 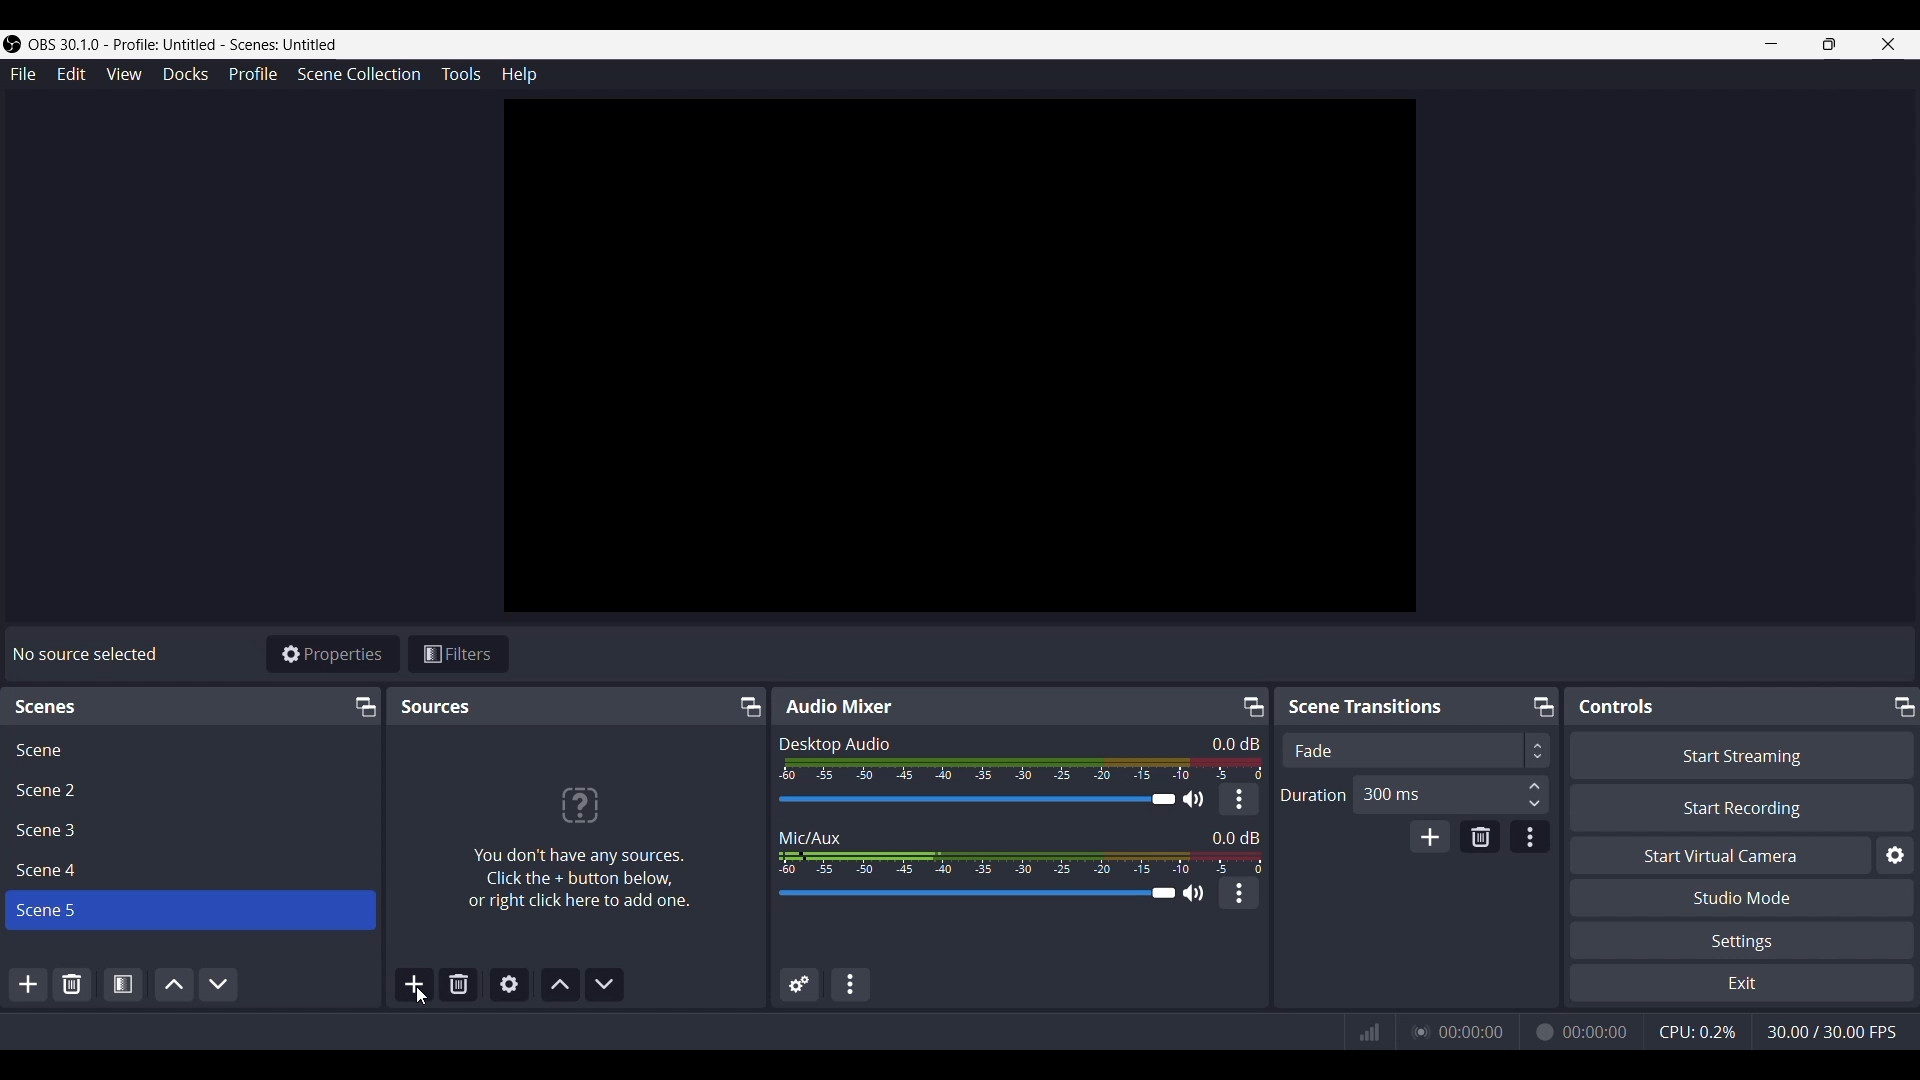 I want to click on Properties, so click(x=334, y=653).